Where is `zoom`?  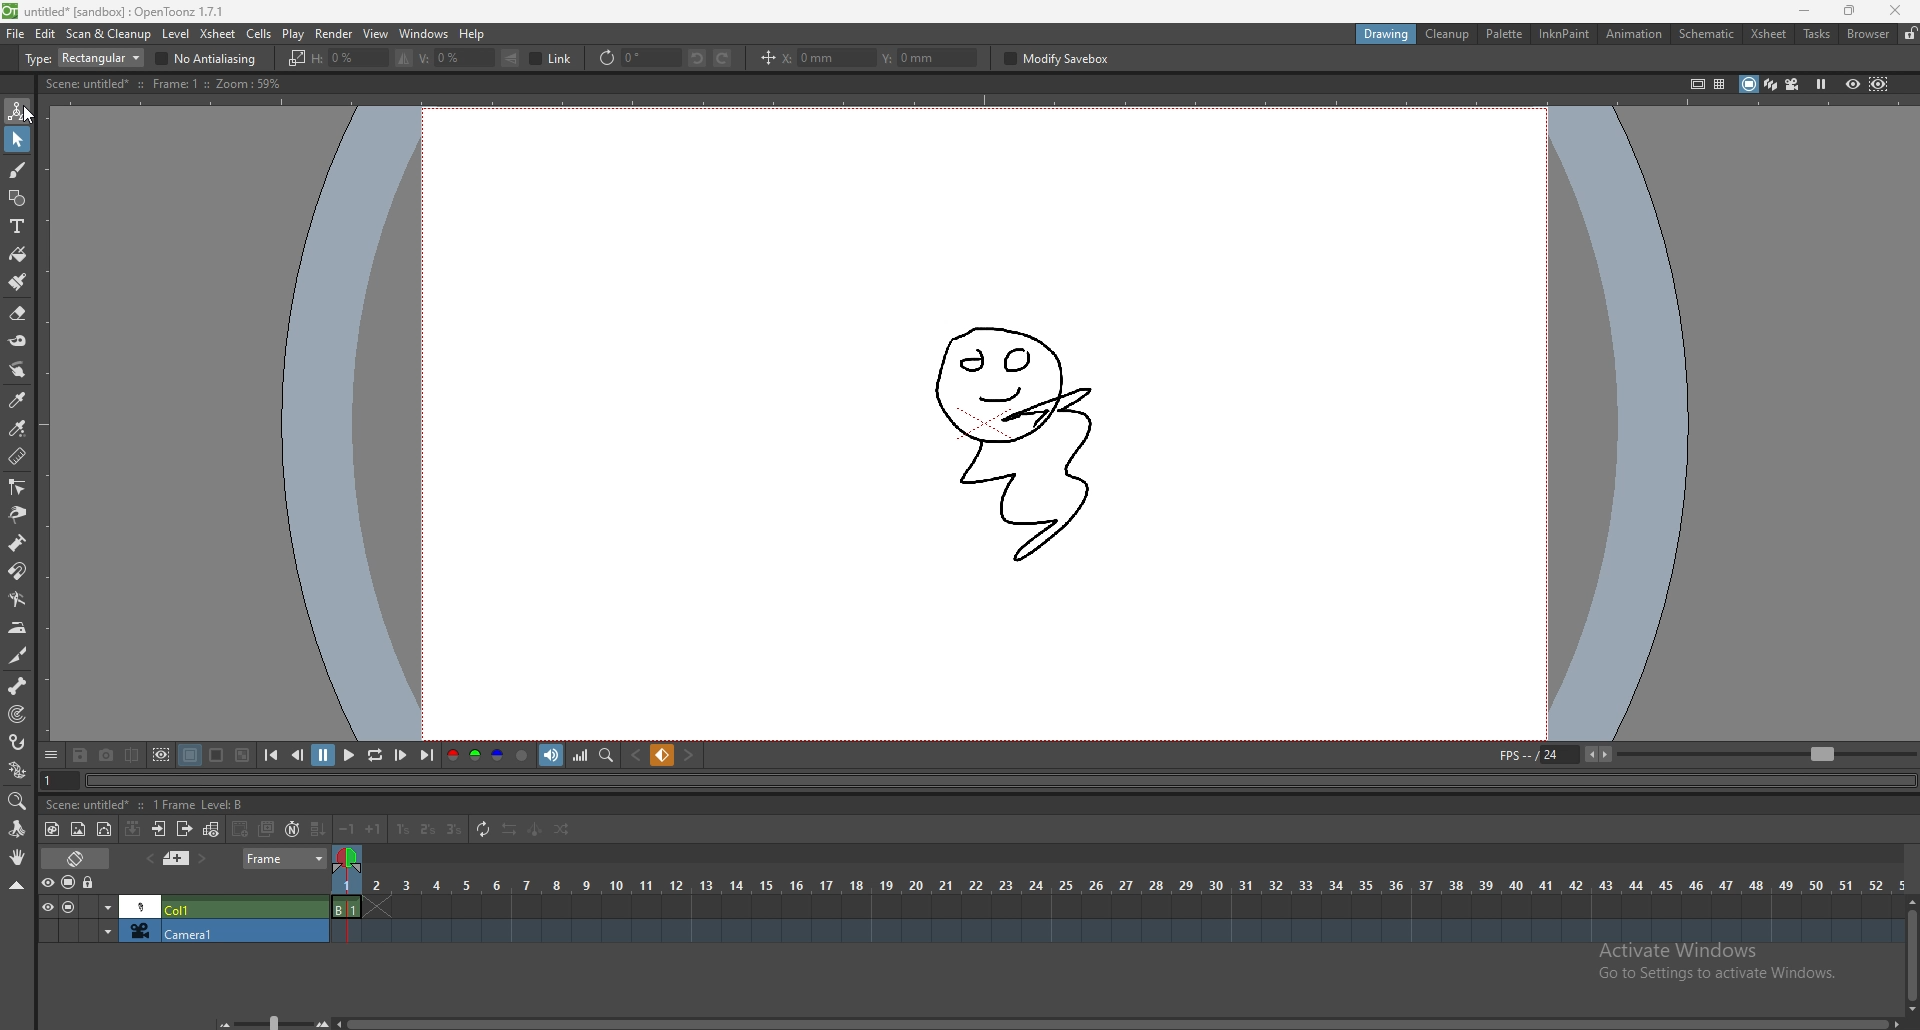 zoom is located at coordinates (275, 1023).